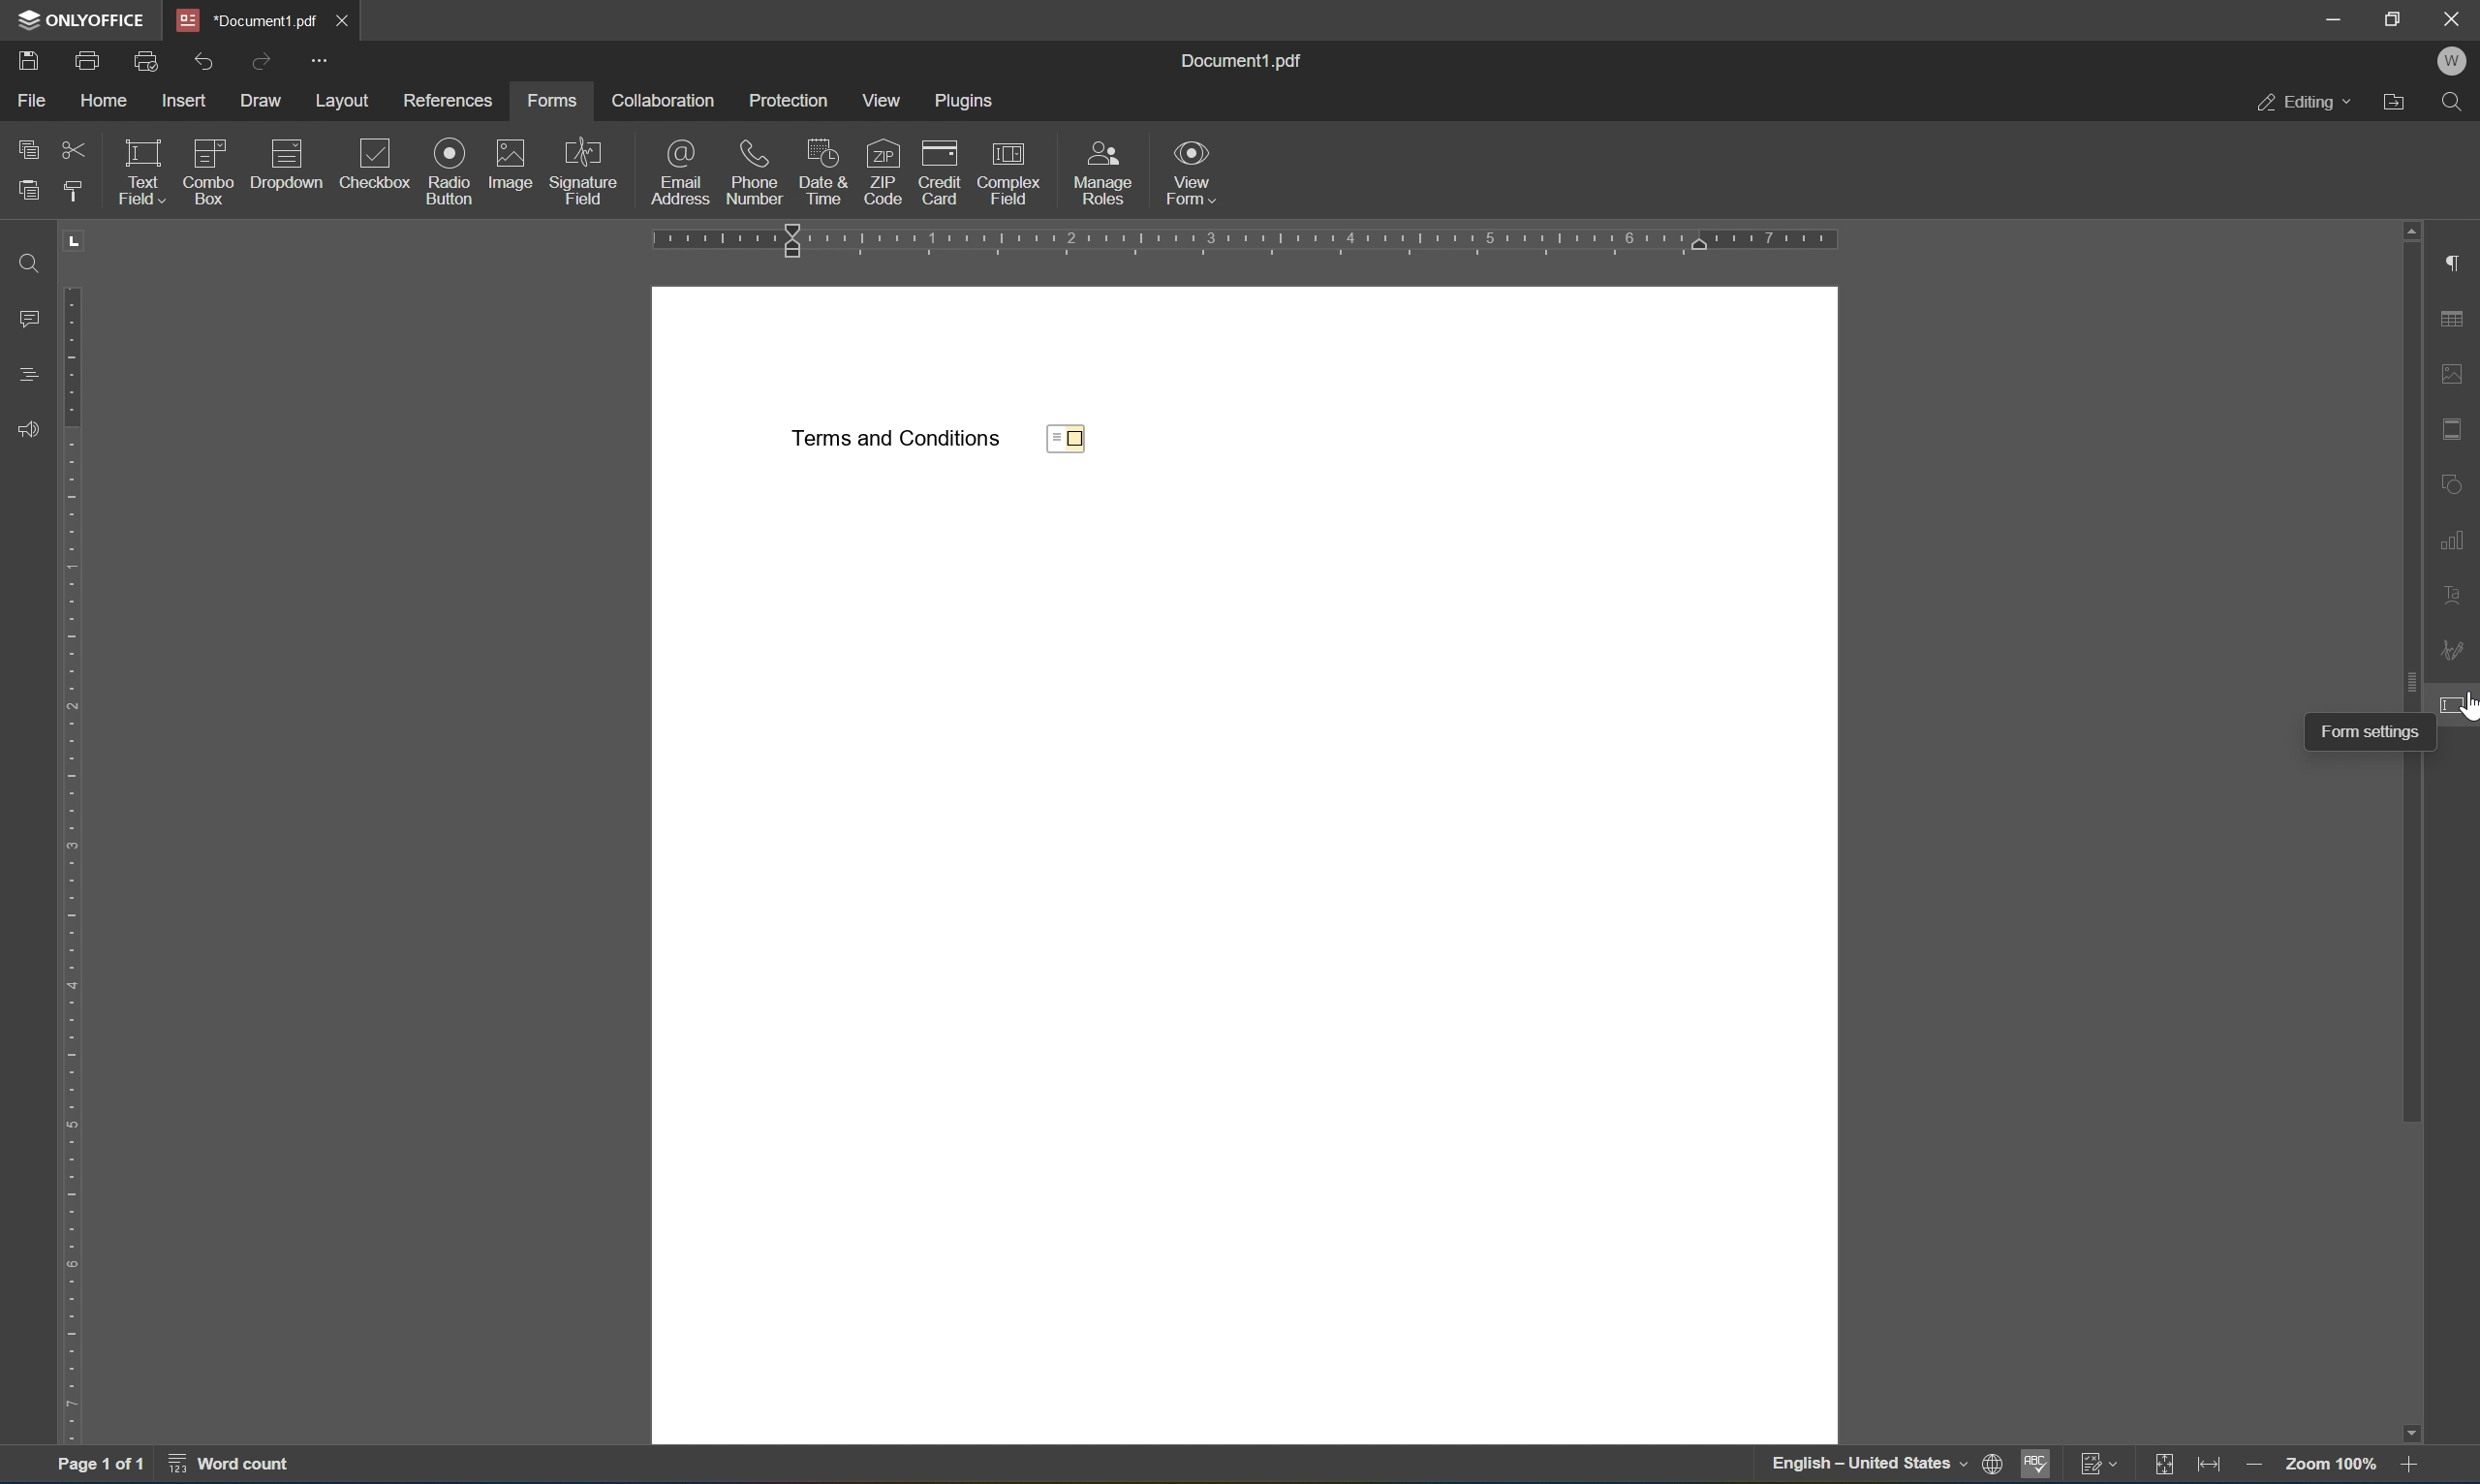 The image size is (2480, 1484). I want to click on open file location, so click(2396, 103).